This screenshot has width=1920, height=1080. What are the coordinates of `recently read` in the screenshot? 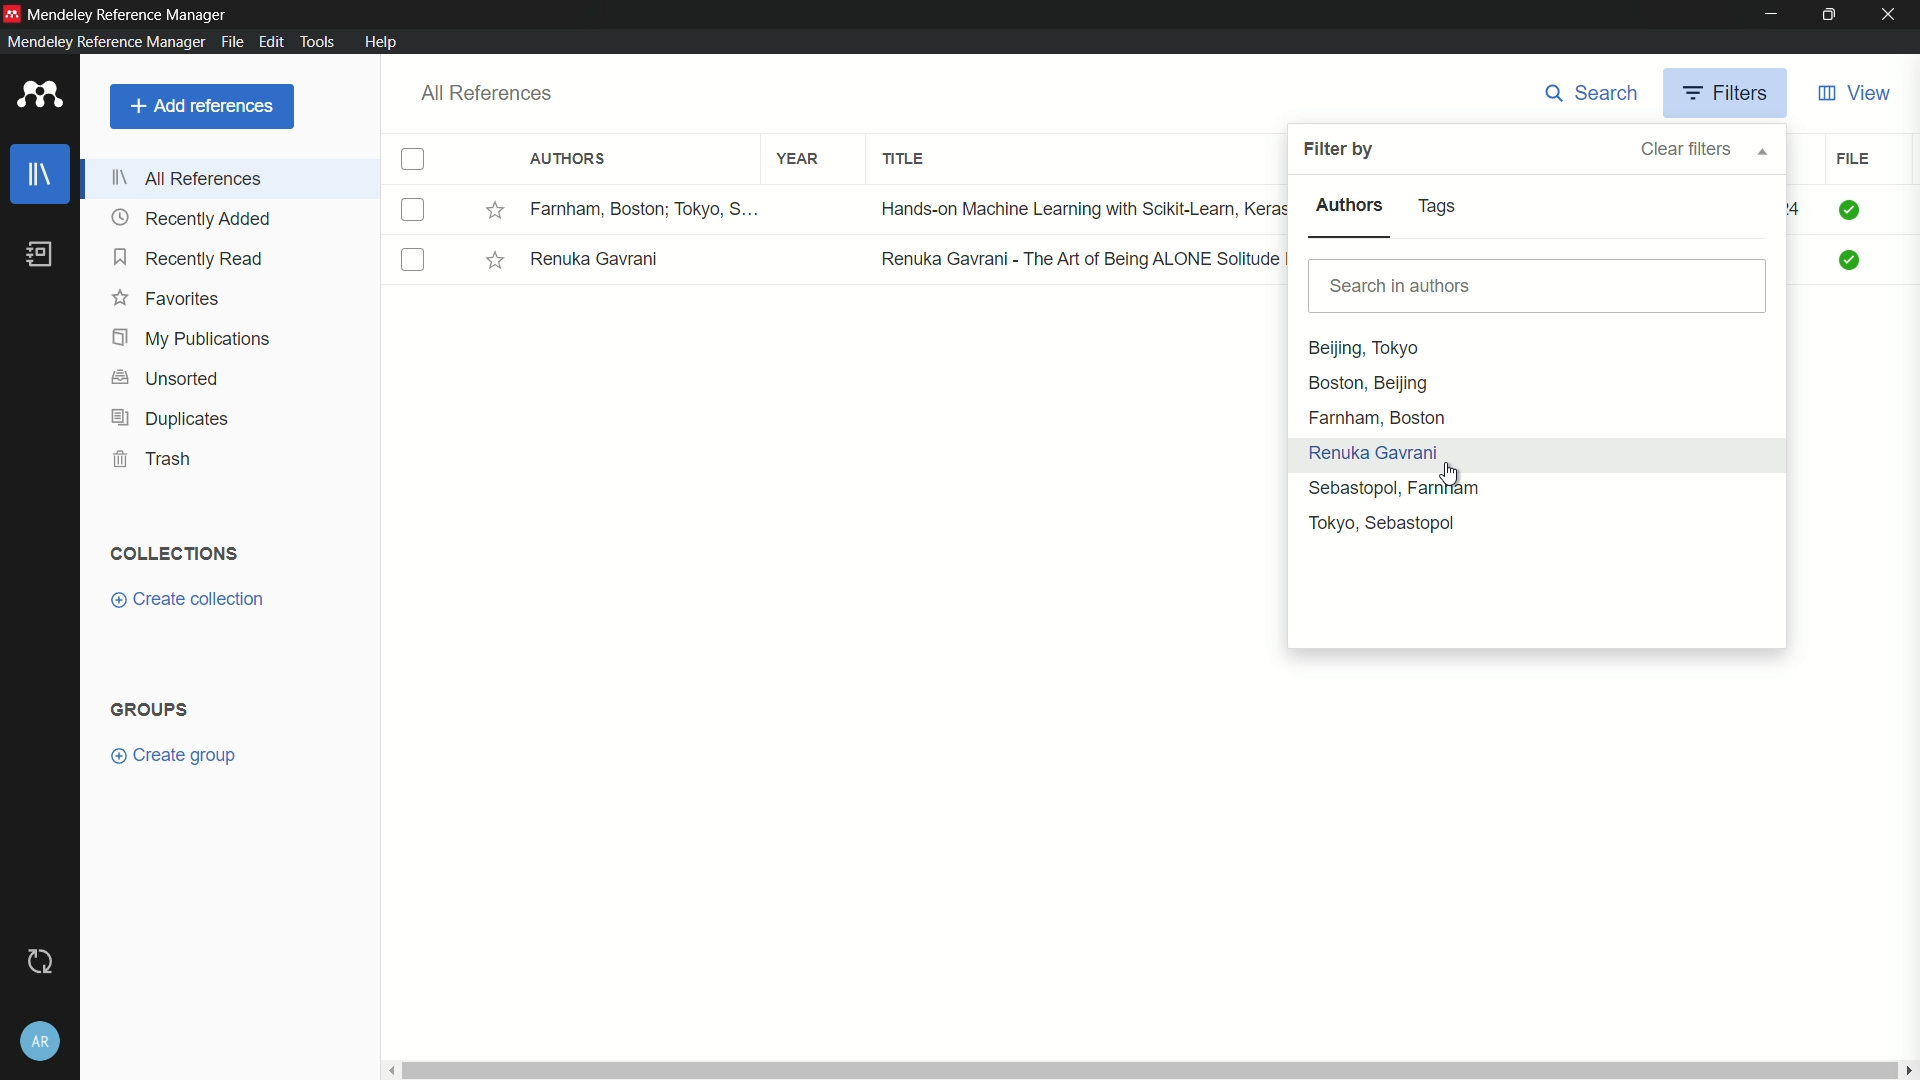 It's located at (188, 258).